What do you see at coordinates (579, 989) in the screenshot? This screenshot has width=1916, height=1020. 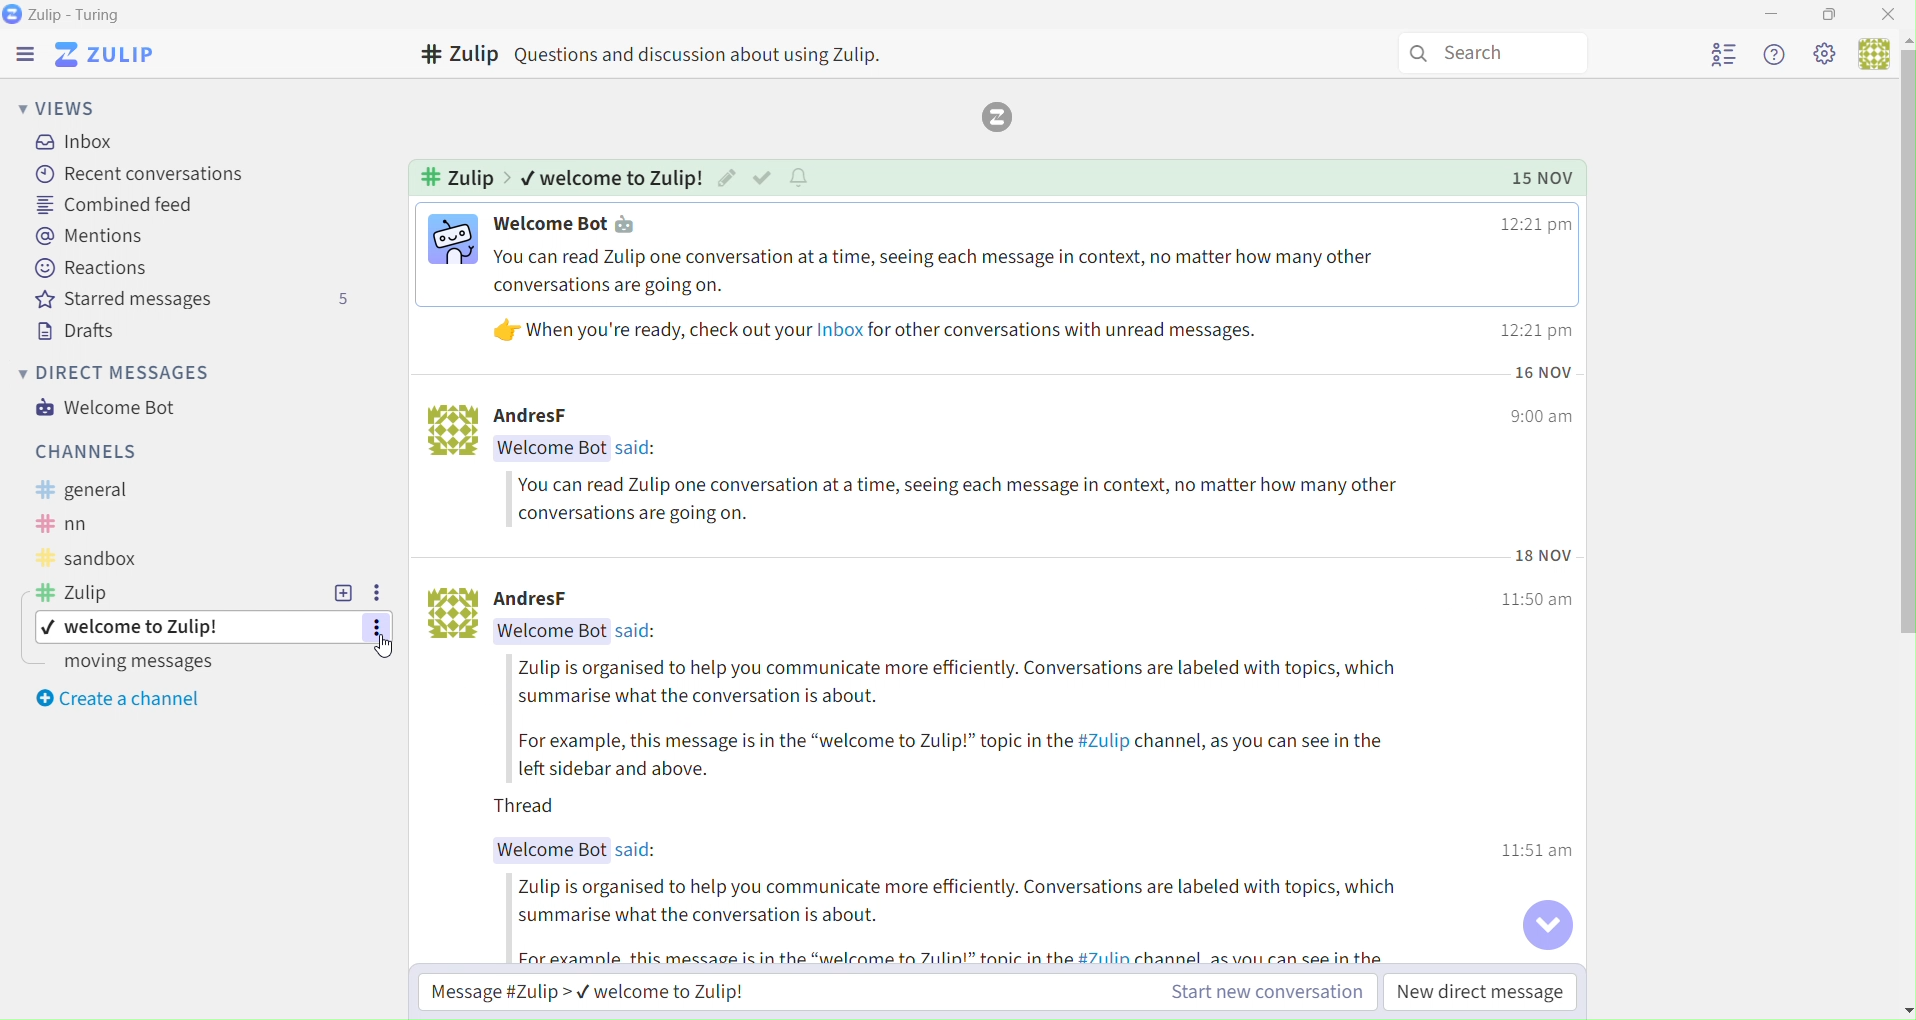 I see `Message Zulip` at bounding box center [579, 989].